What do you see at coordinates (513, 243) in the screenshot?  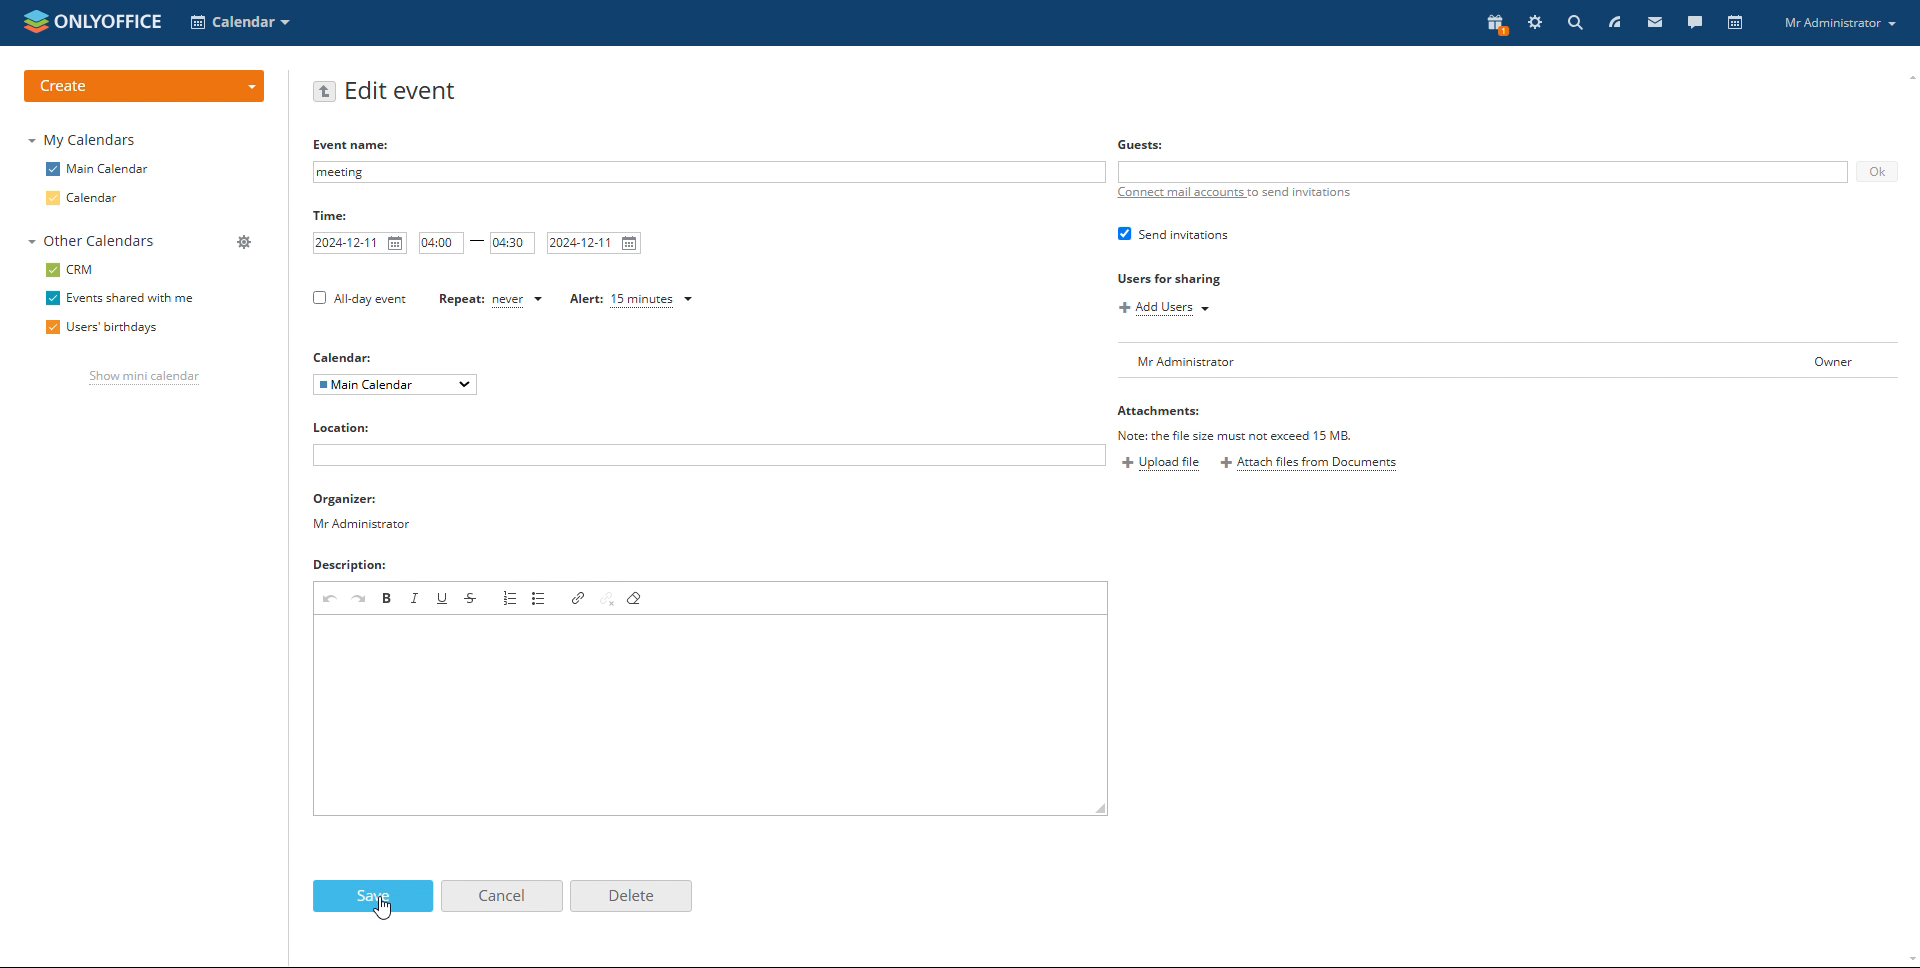 I see `end time` at bounding box center [513, 243].